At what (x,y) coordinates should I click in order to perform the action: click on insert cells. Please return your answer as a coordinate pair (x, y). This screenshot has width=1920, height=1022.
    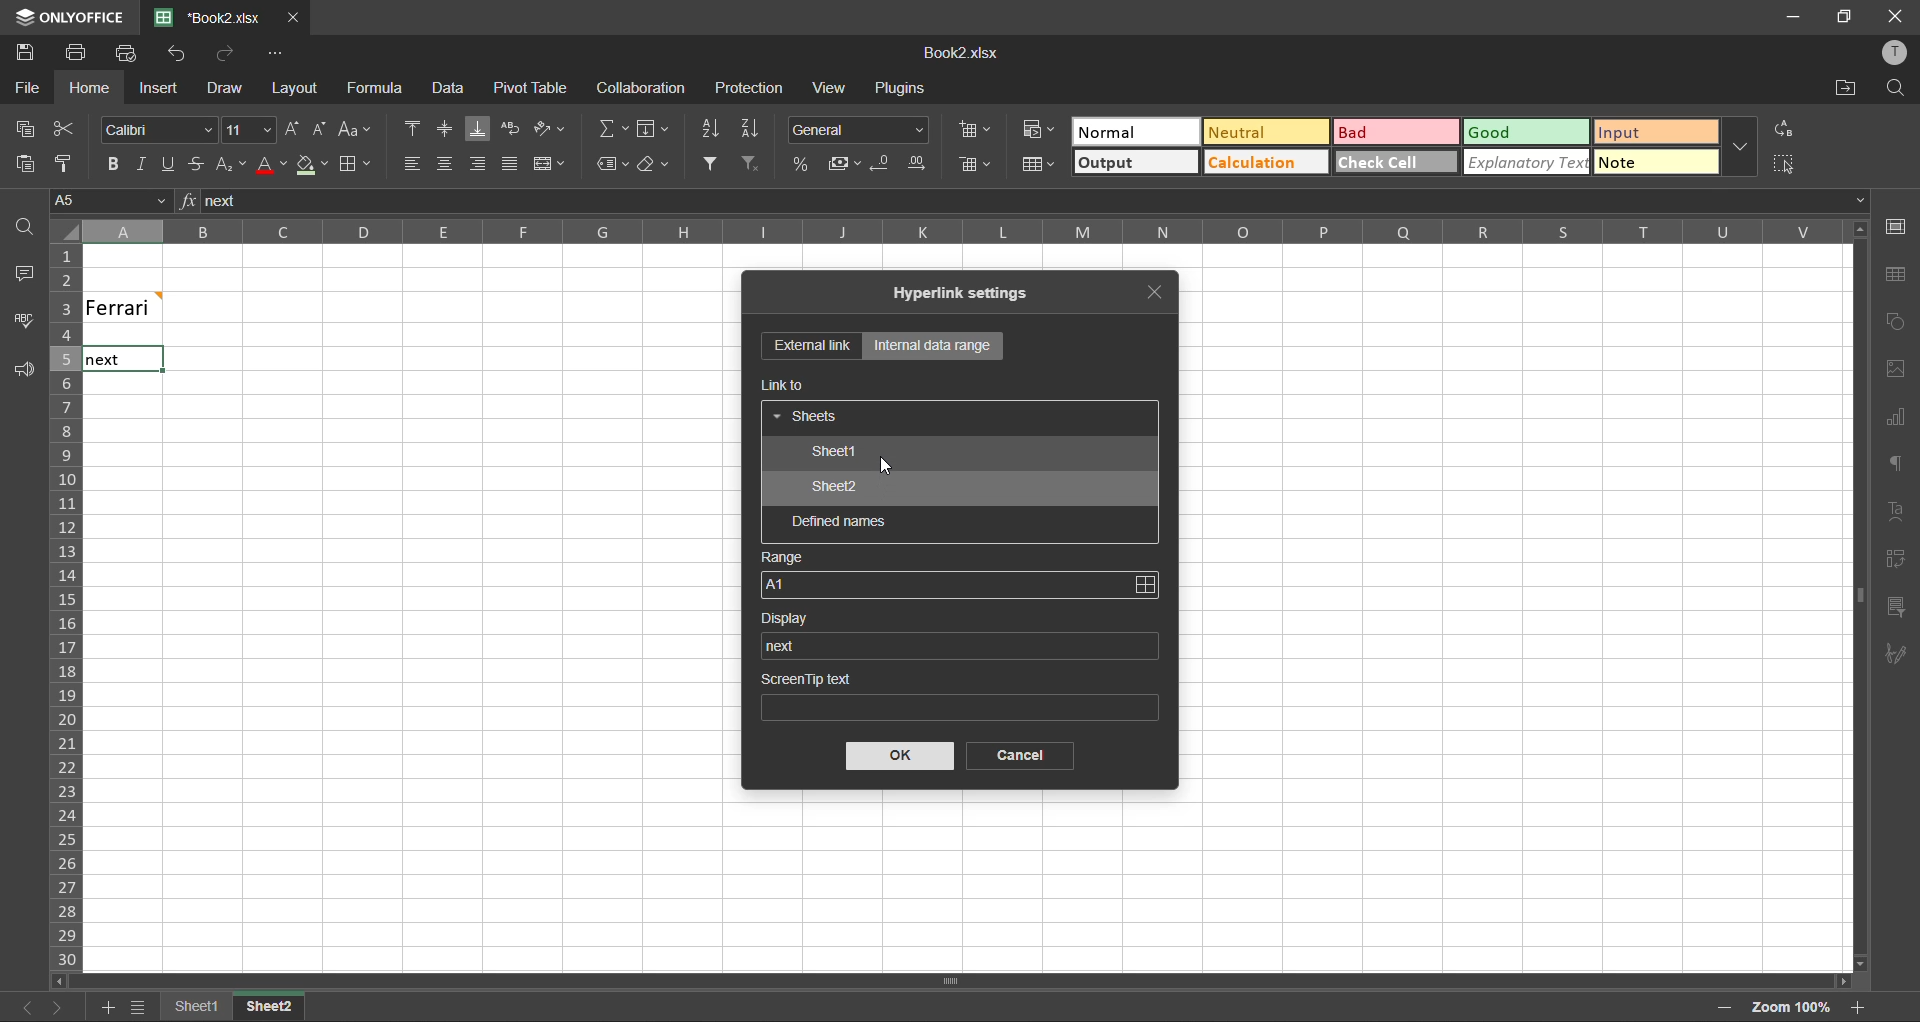
    Looking at the image, I should click on (974, 131).